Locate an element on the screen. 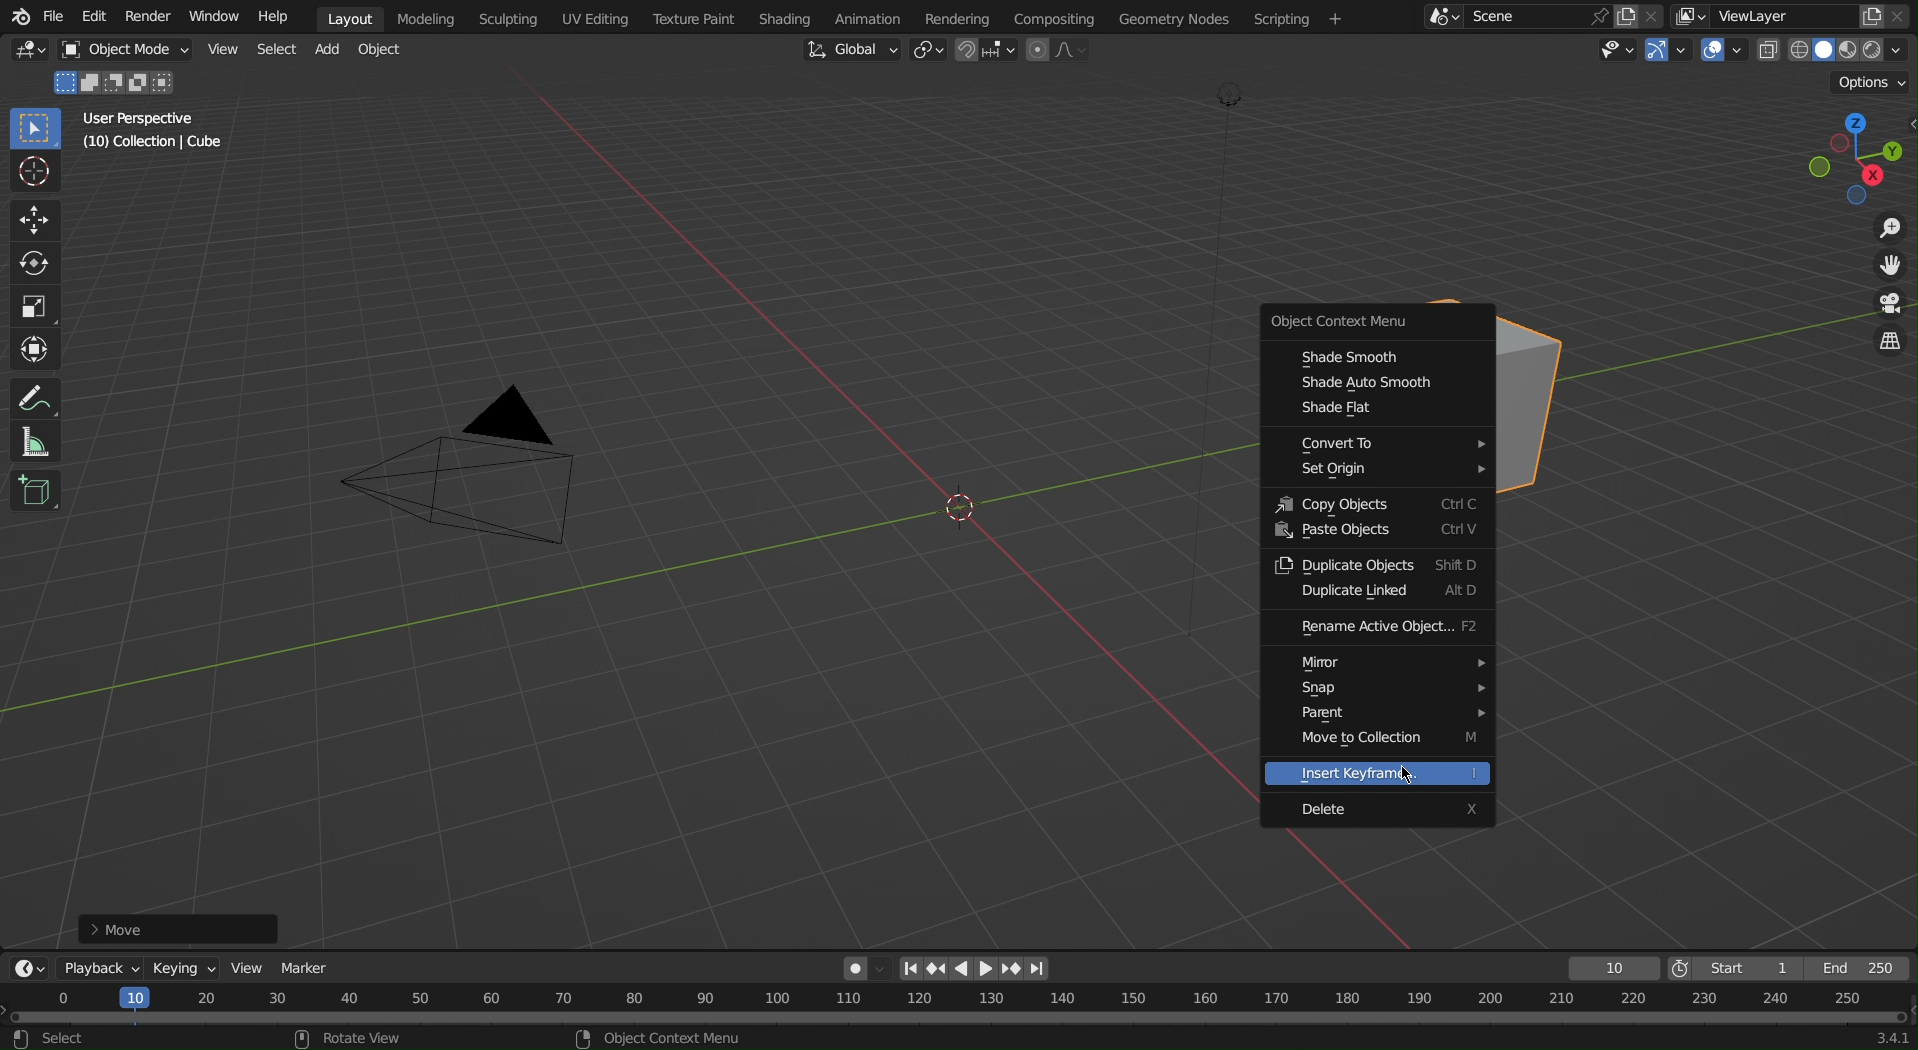  Zoom is located at coordinates (1880, 231).